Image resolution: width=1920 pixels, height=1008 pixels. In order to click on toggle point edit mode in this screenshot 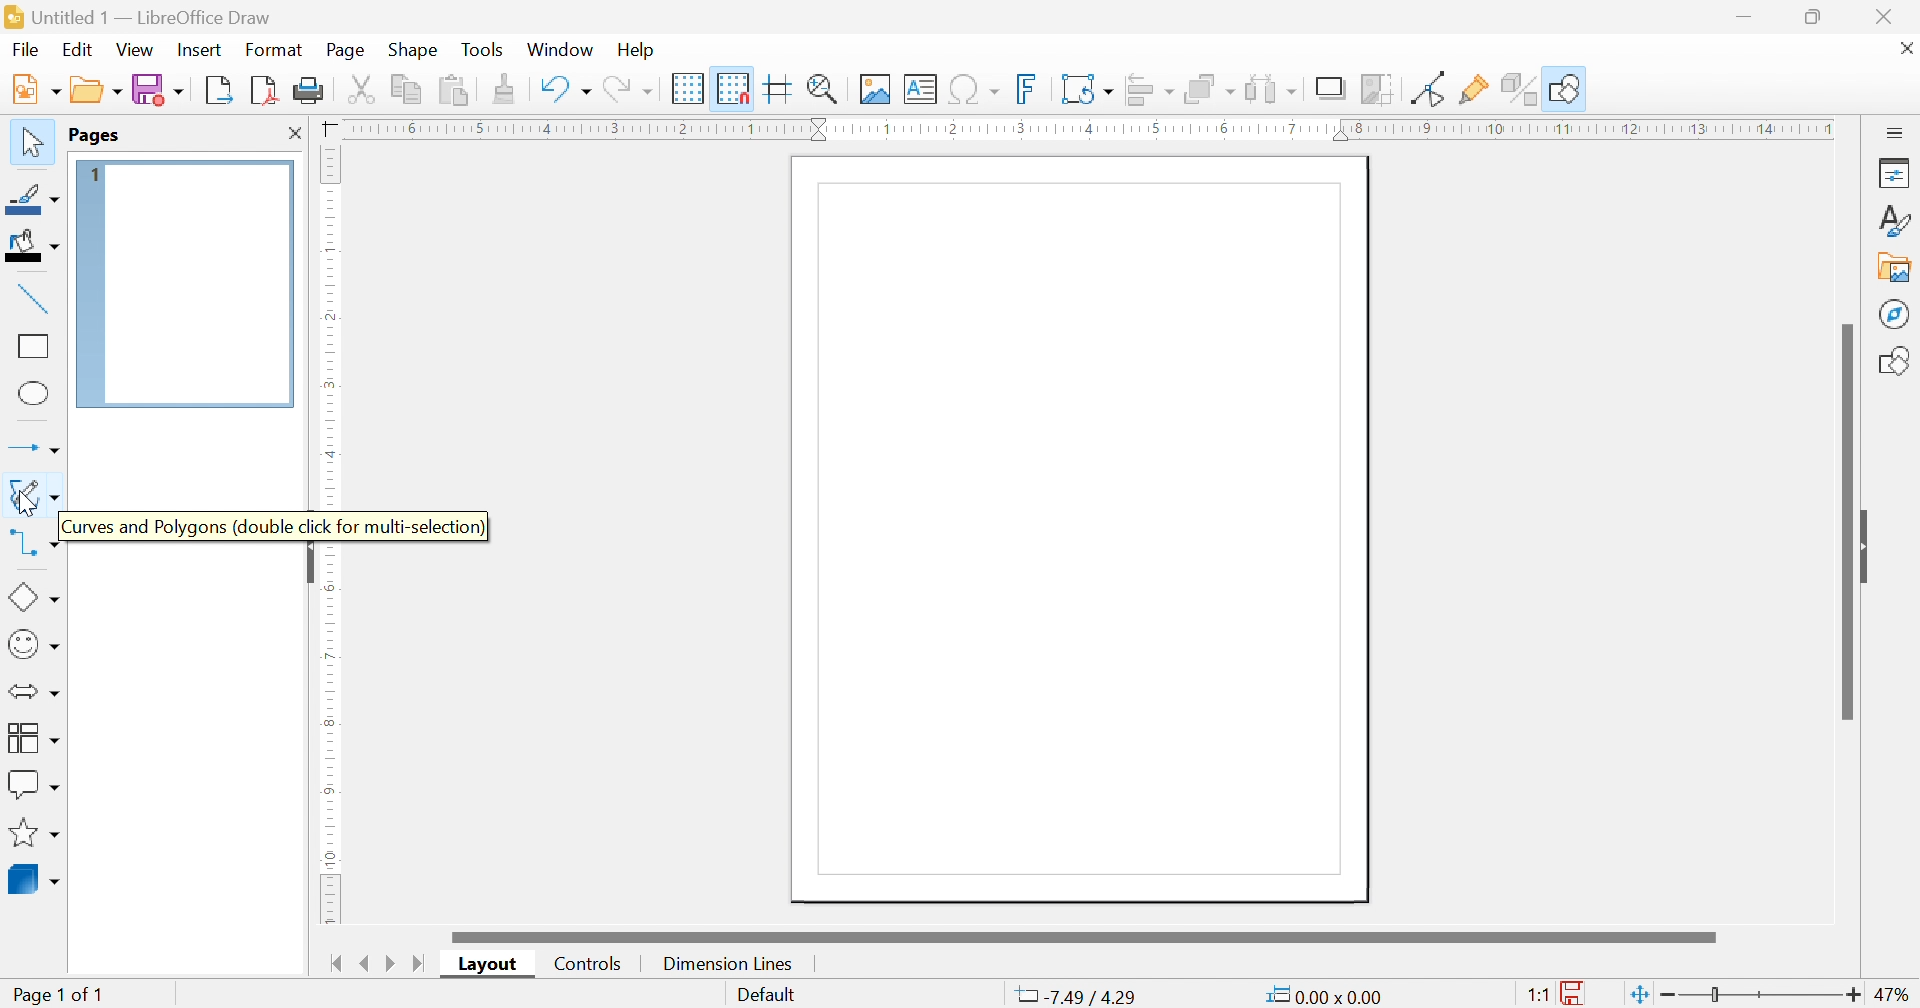, I will do `click(1432, 88)`.